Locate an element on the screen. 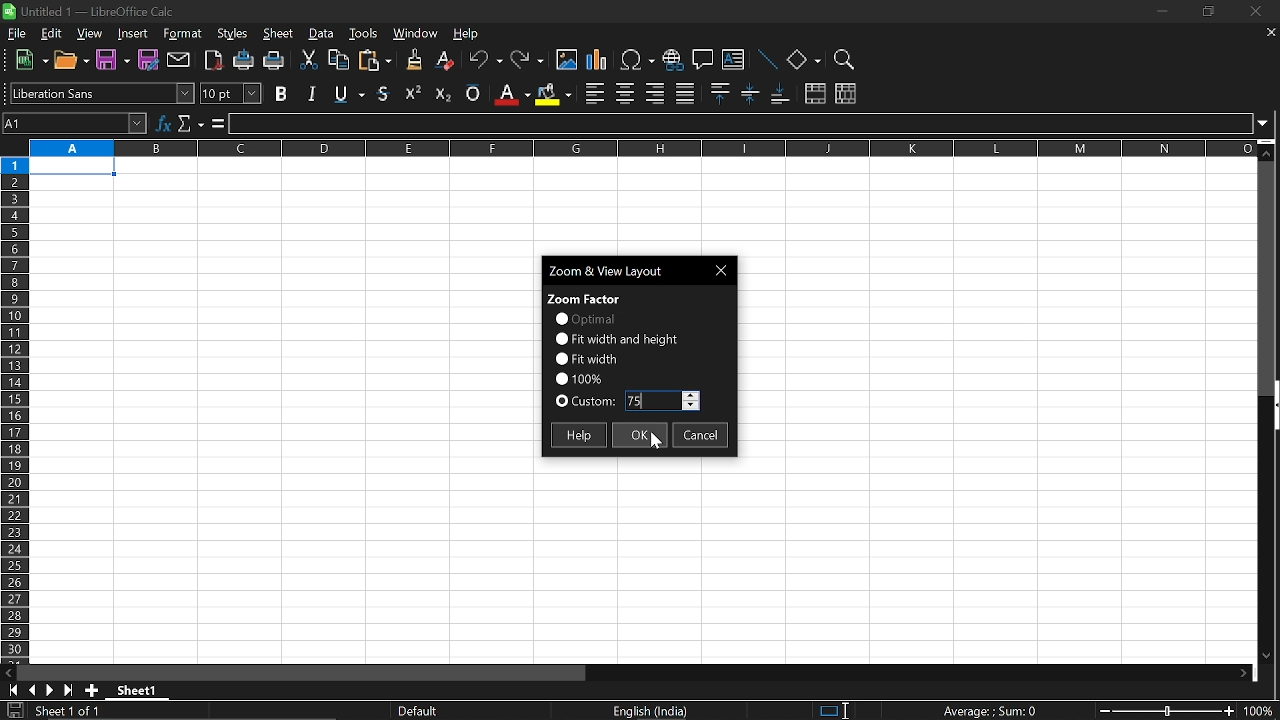 This screenshot has width=1280, height=720. italic is located at coordinates (312, 93).